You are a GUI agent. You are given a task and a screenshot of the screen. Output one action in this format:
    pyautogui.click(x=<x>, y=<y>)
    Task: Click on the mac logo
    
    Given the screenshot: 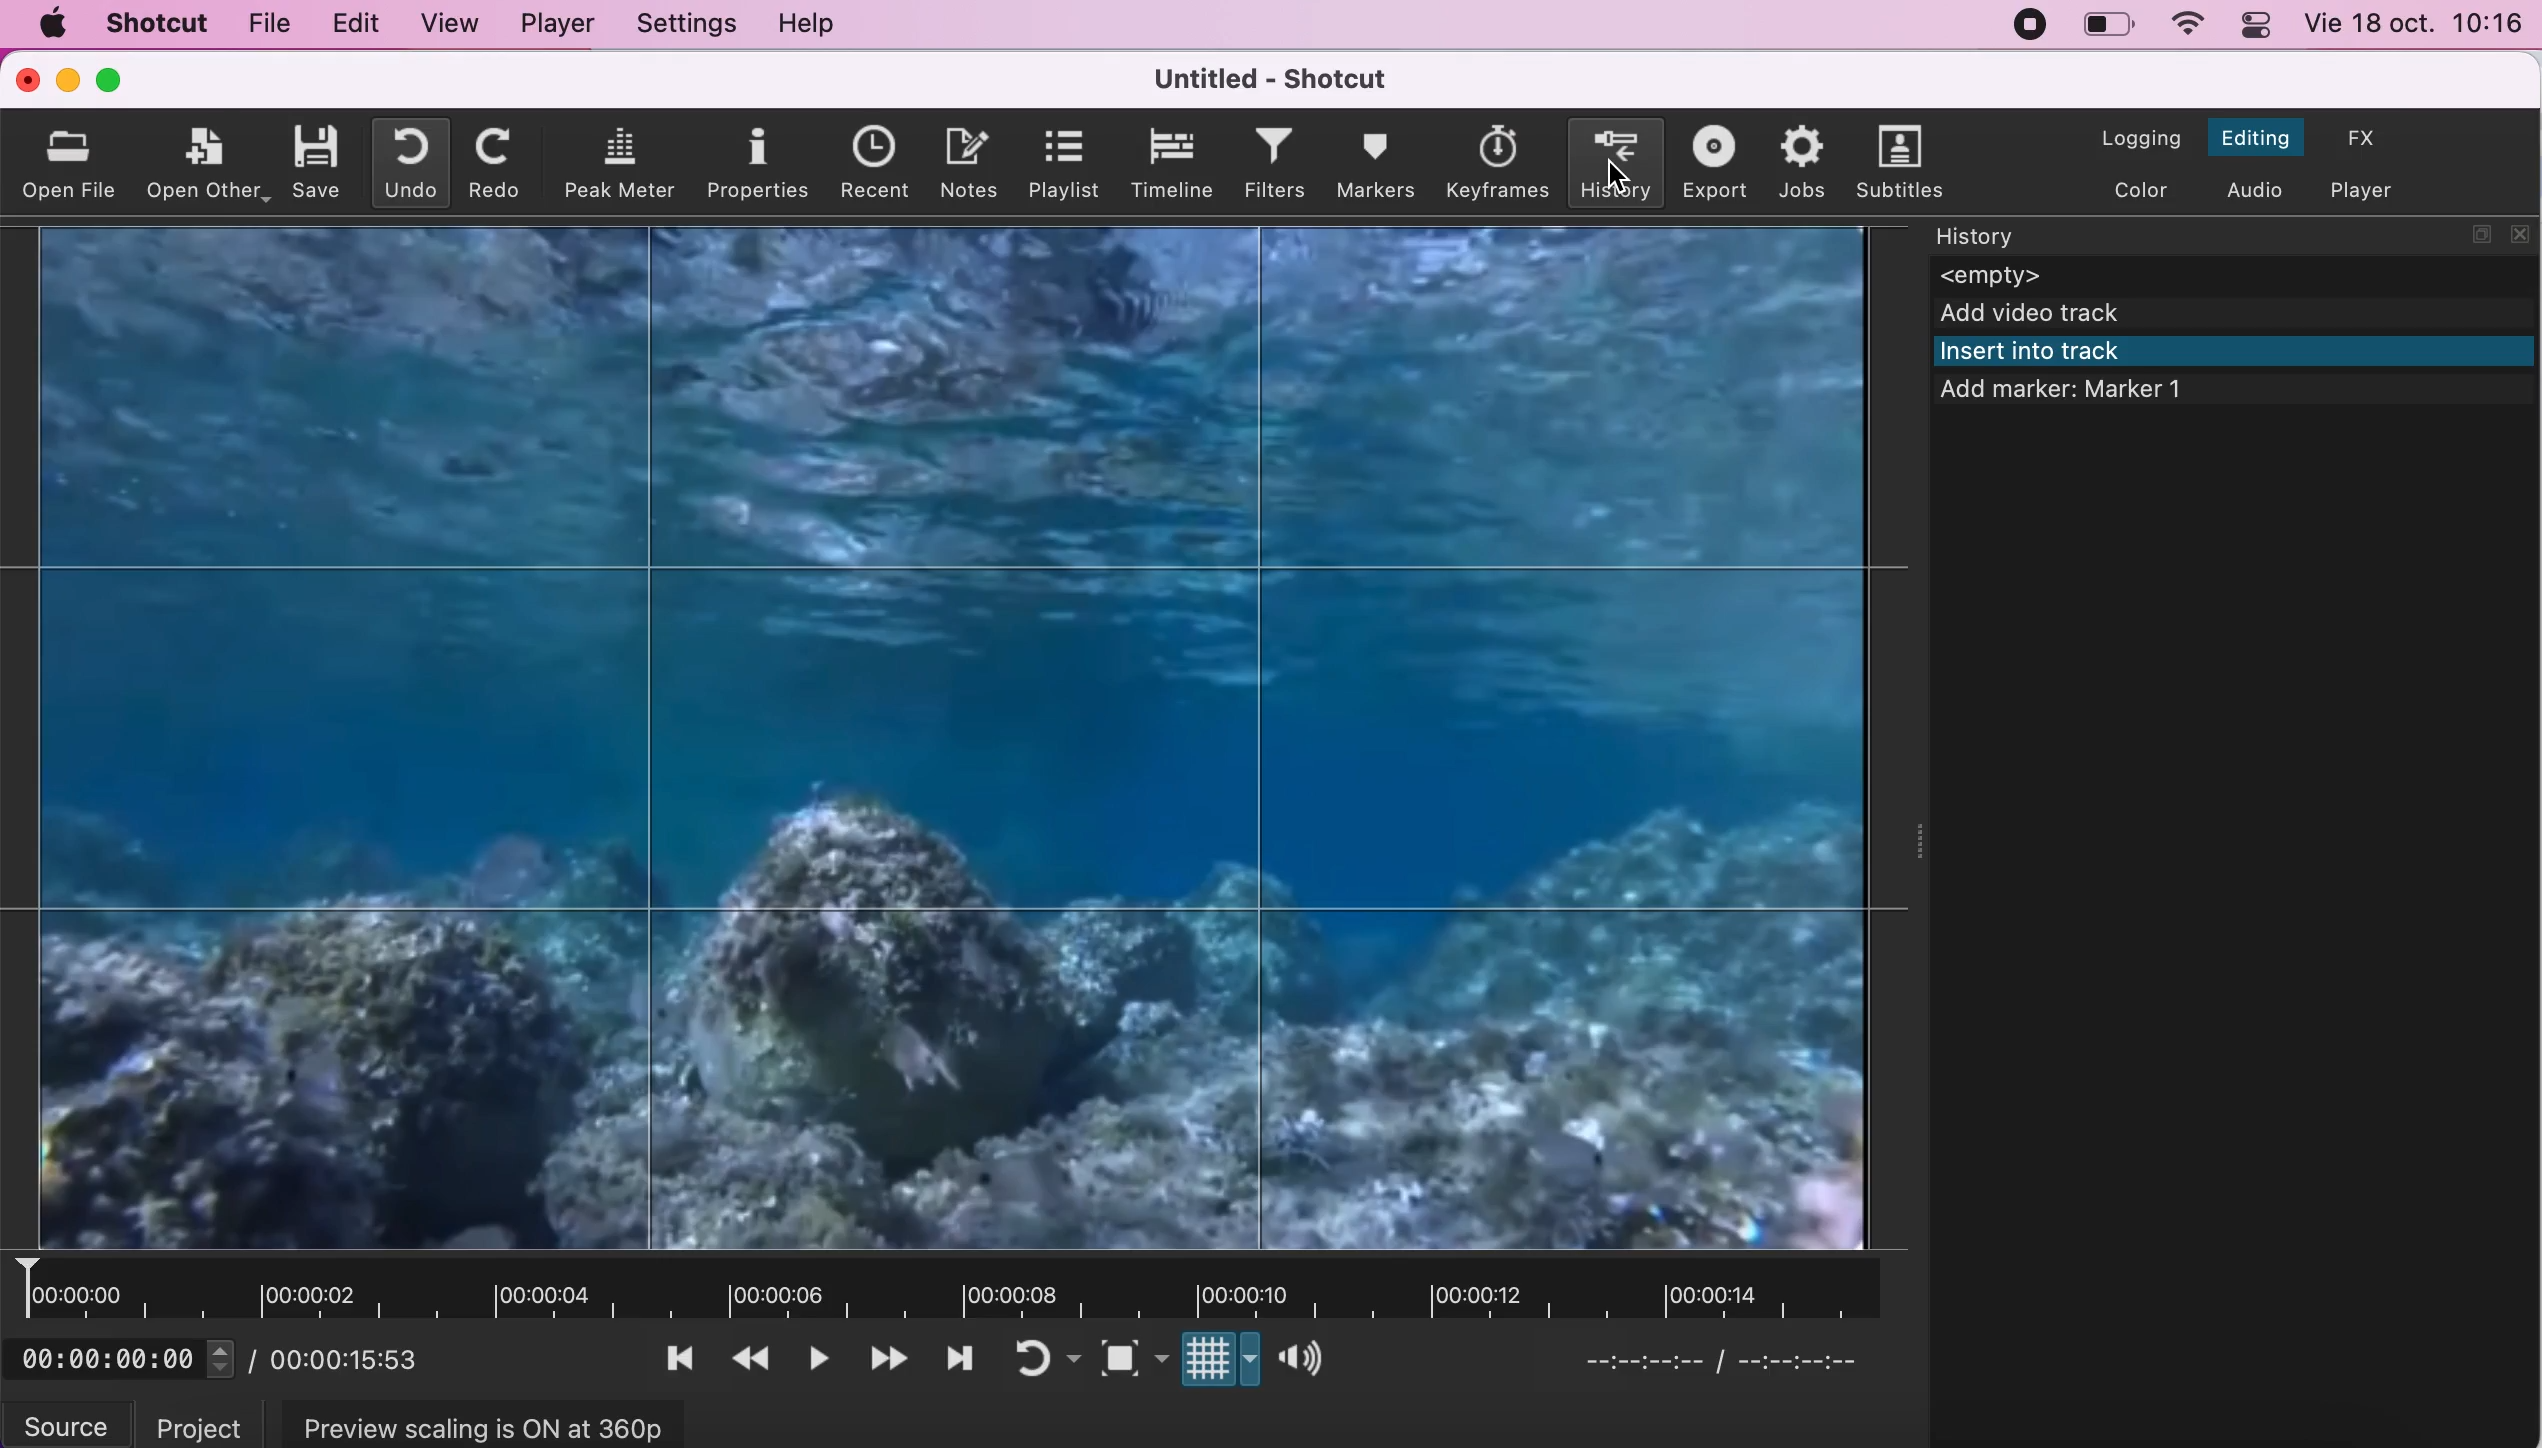 What is the action you would take?
    pyautogui.click(x=54, y=23)
    